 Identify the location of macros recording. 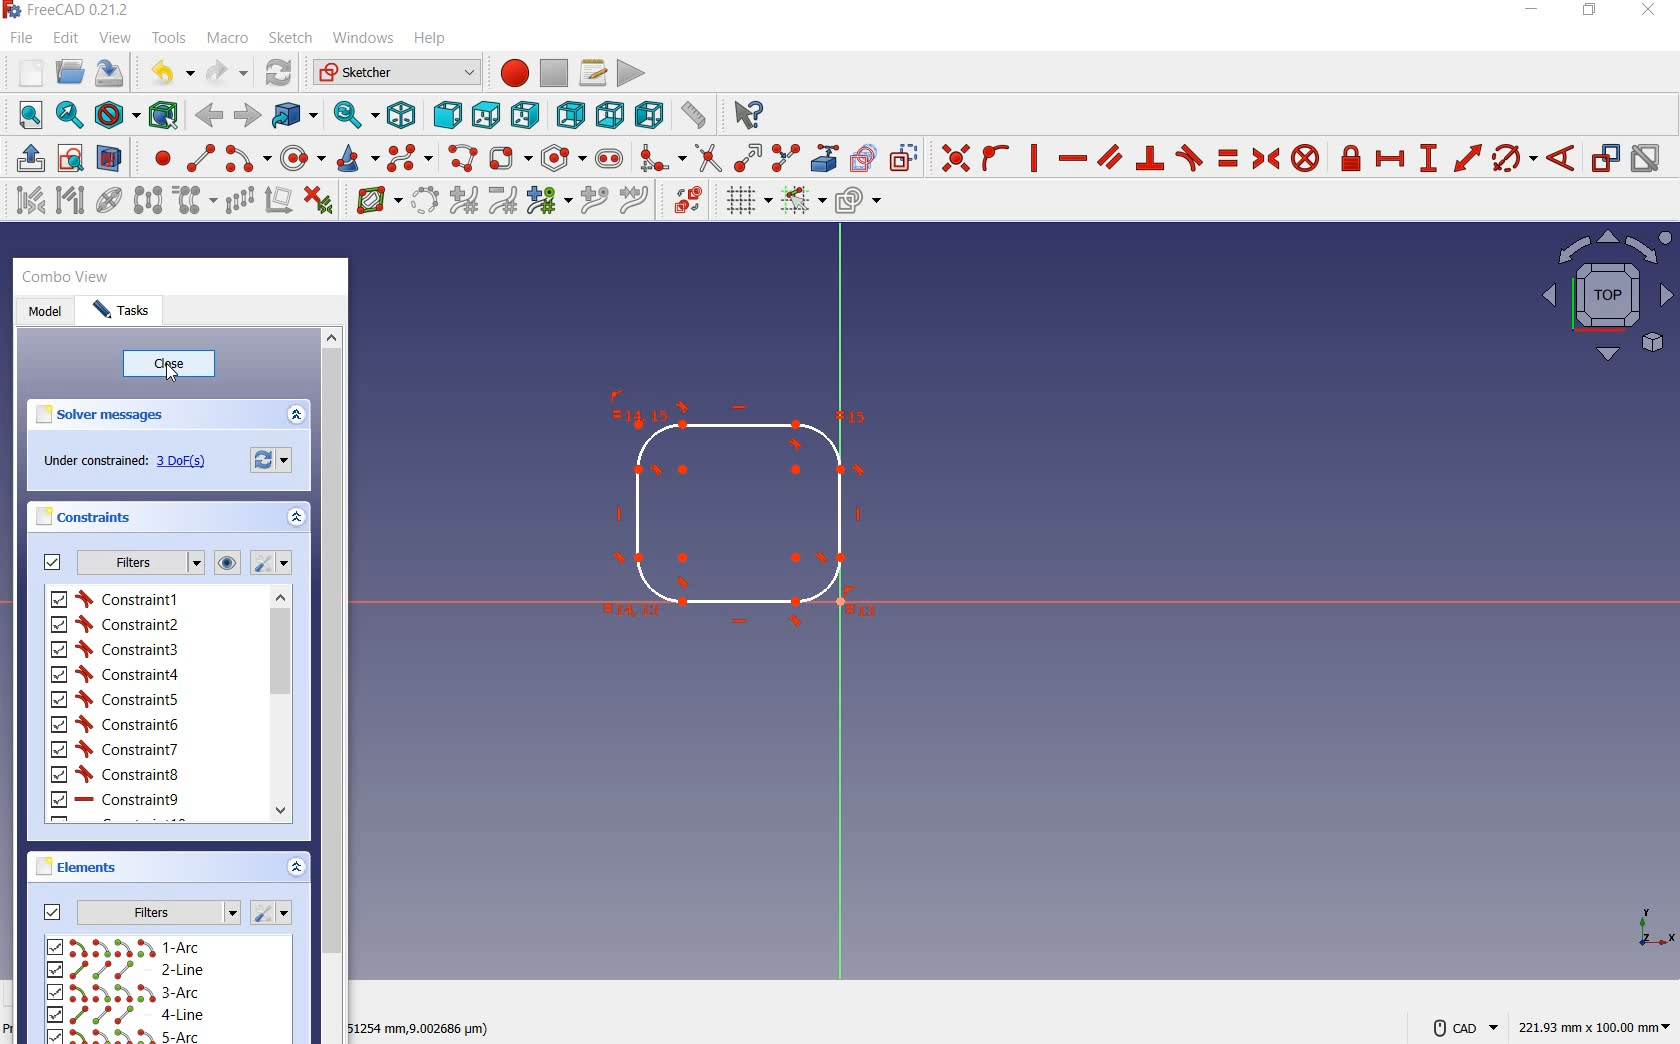
(510, 72).